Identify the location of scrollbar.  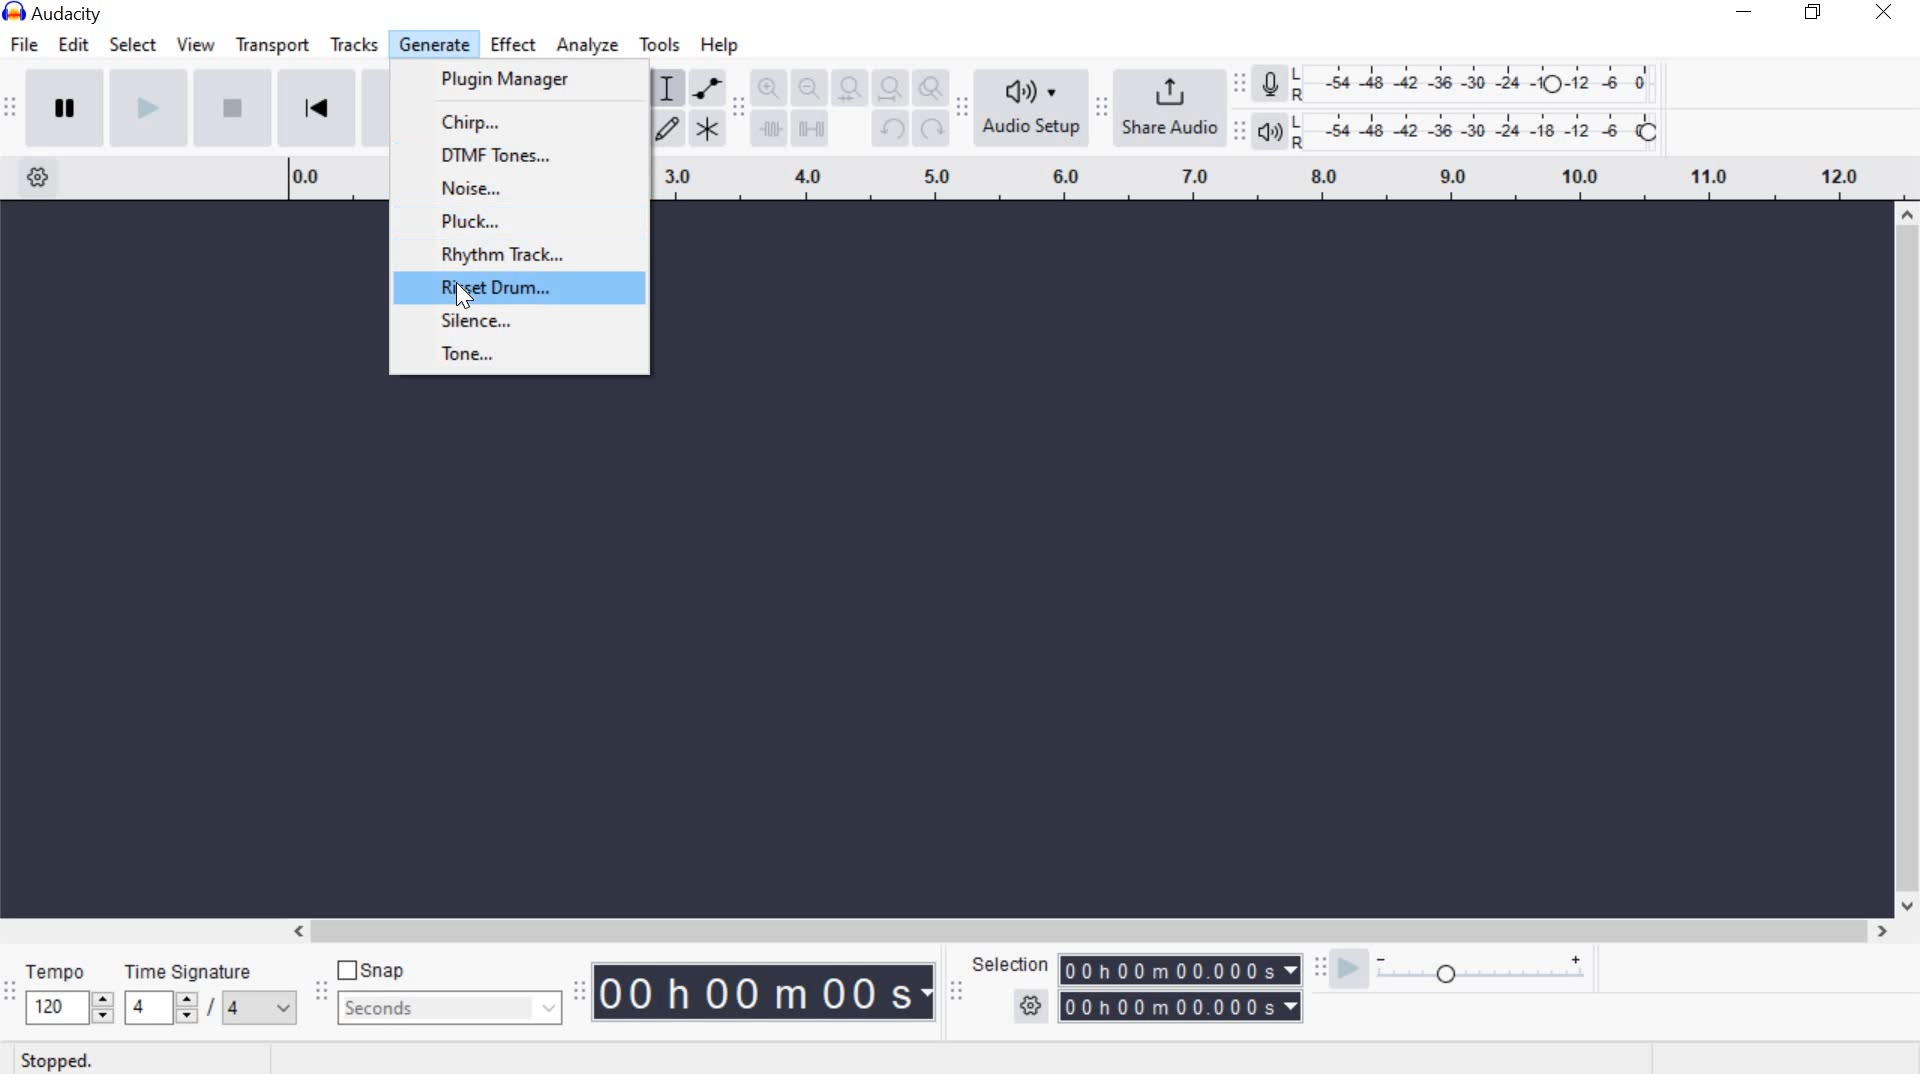
(1908, 562).